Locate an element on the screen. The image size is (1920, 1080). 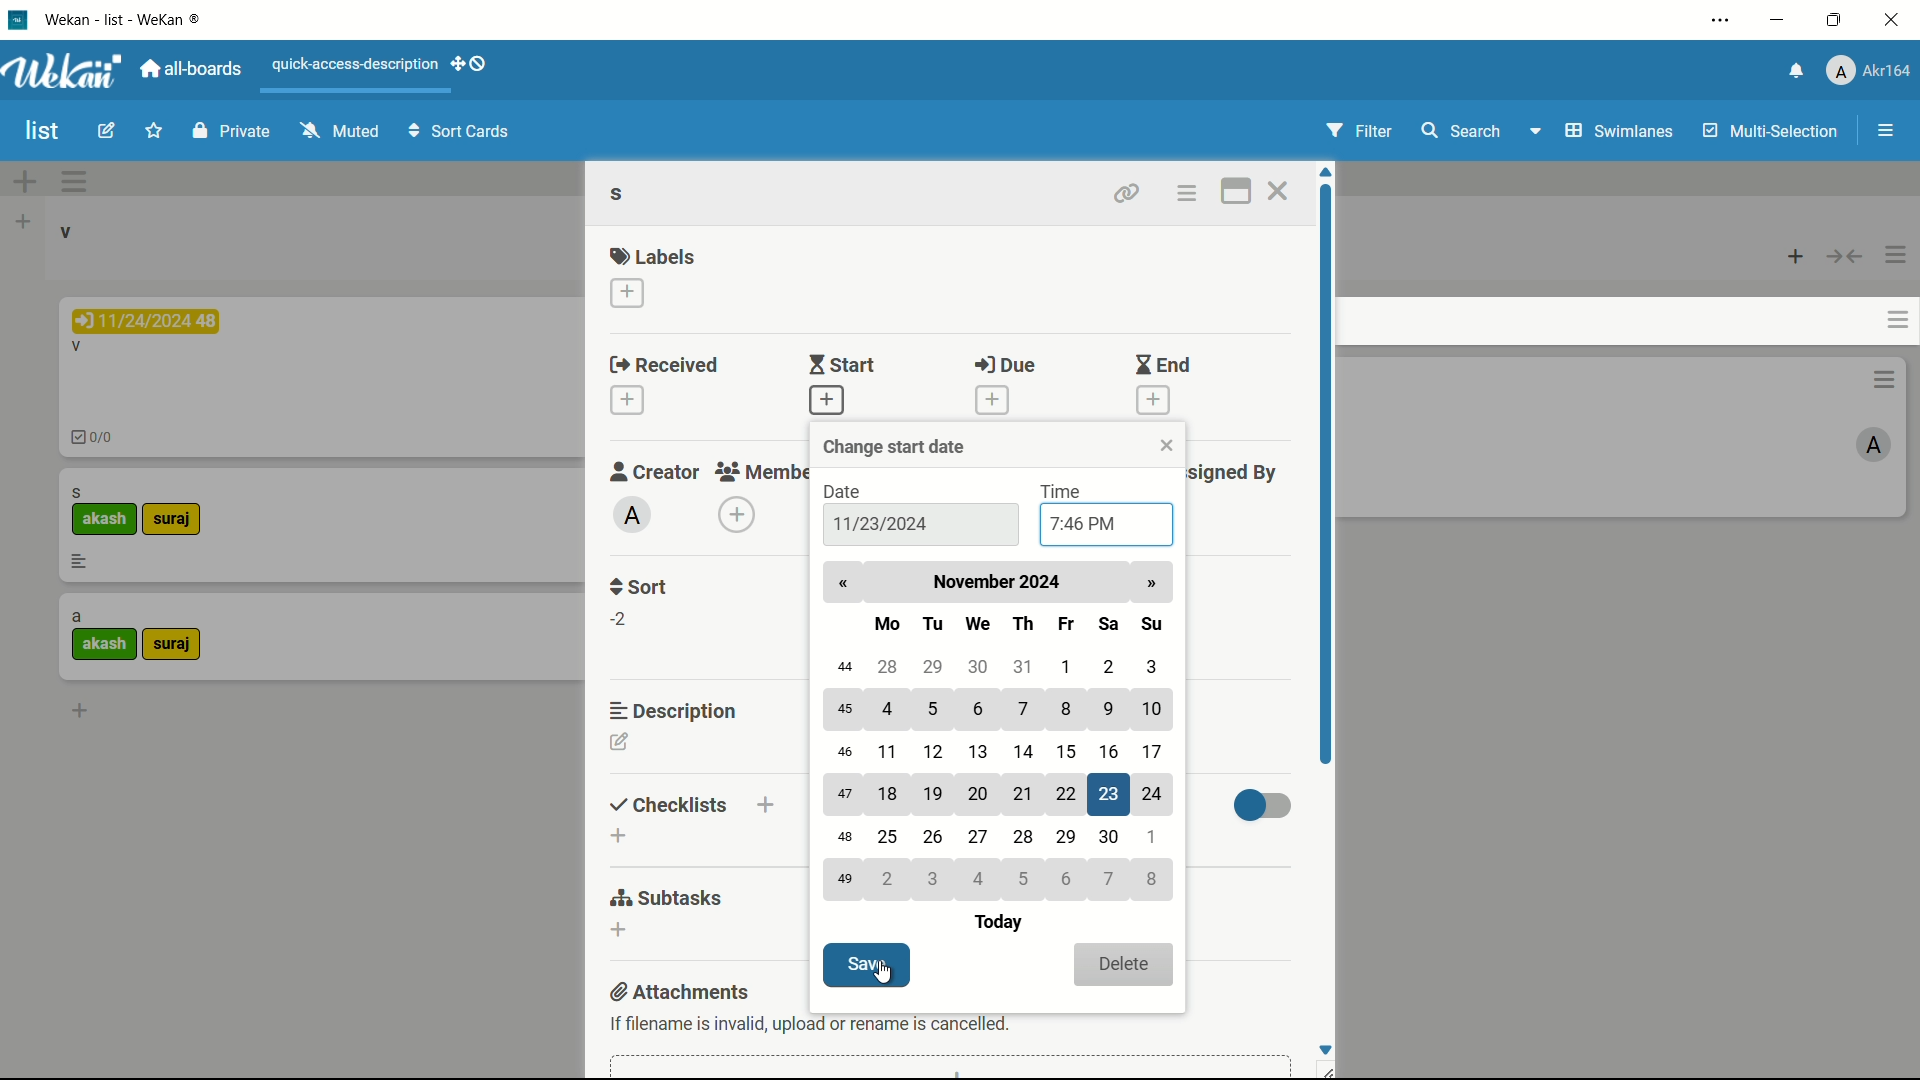
close is located at coordinates (1165, 446).